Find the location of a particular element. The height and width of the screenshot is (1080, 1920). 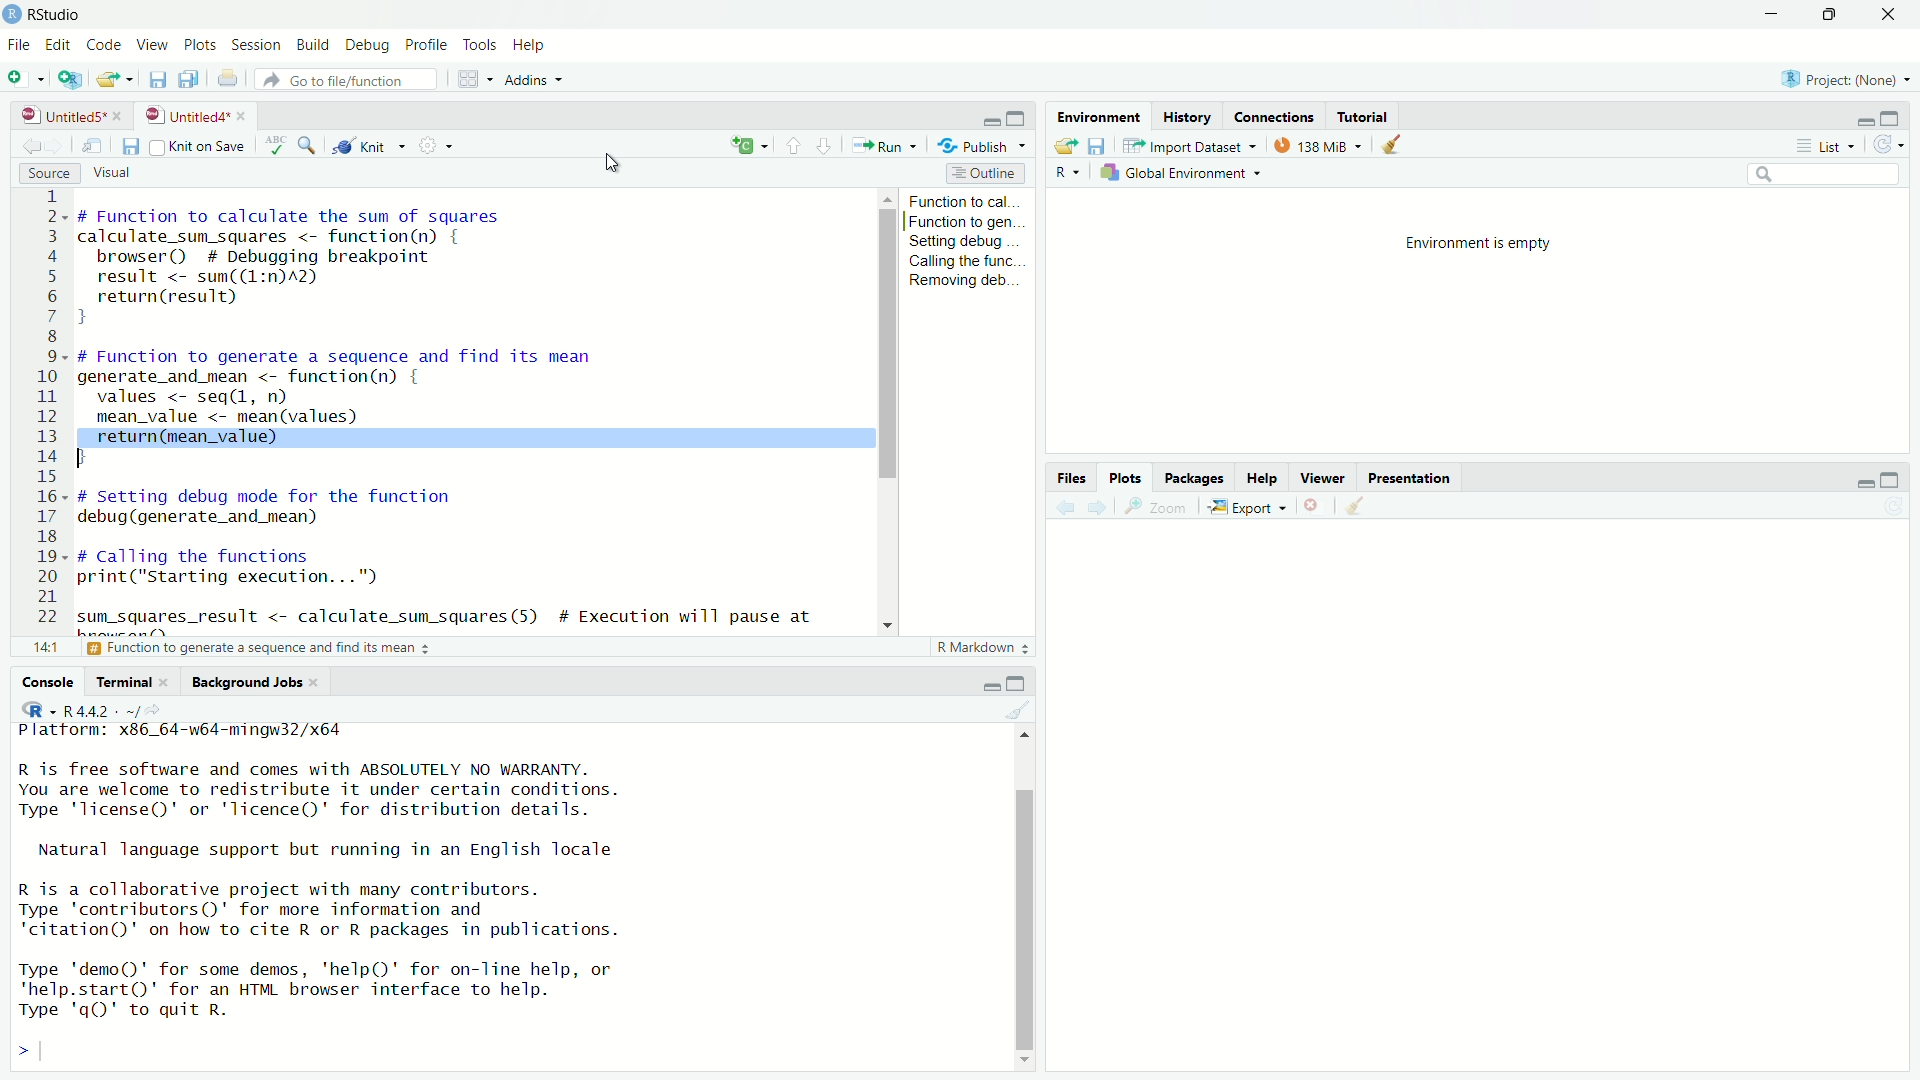

Natural language support but running in an English locale is located at coordinates (322, 848).